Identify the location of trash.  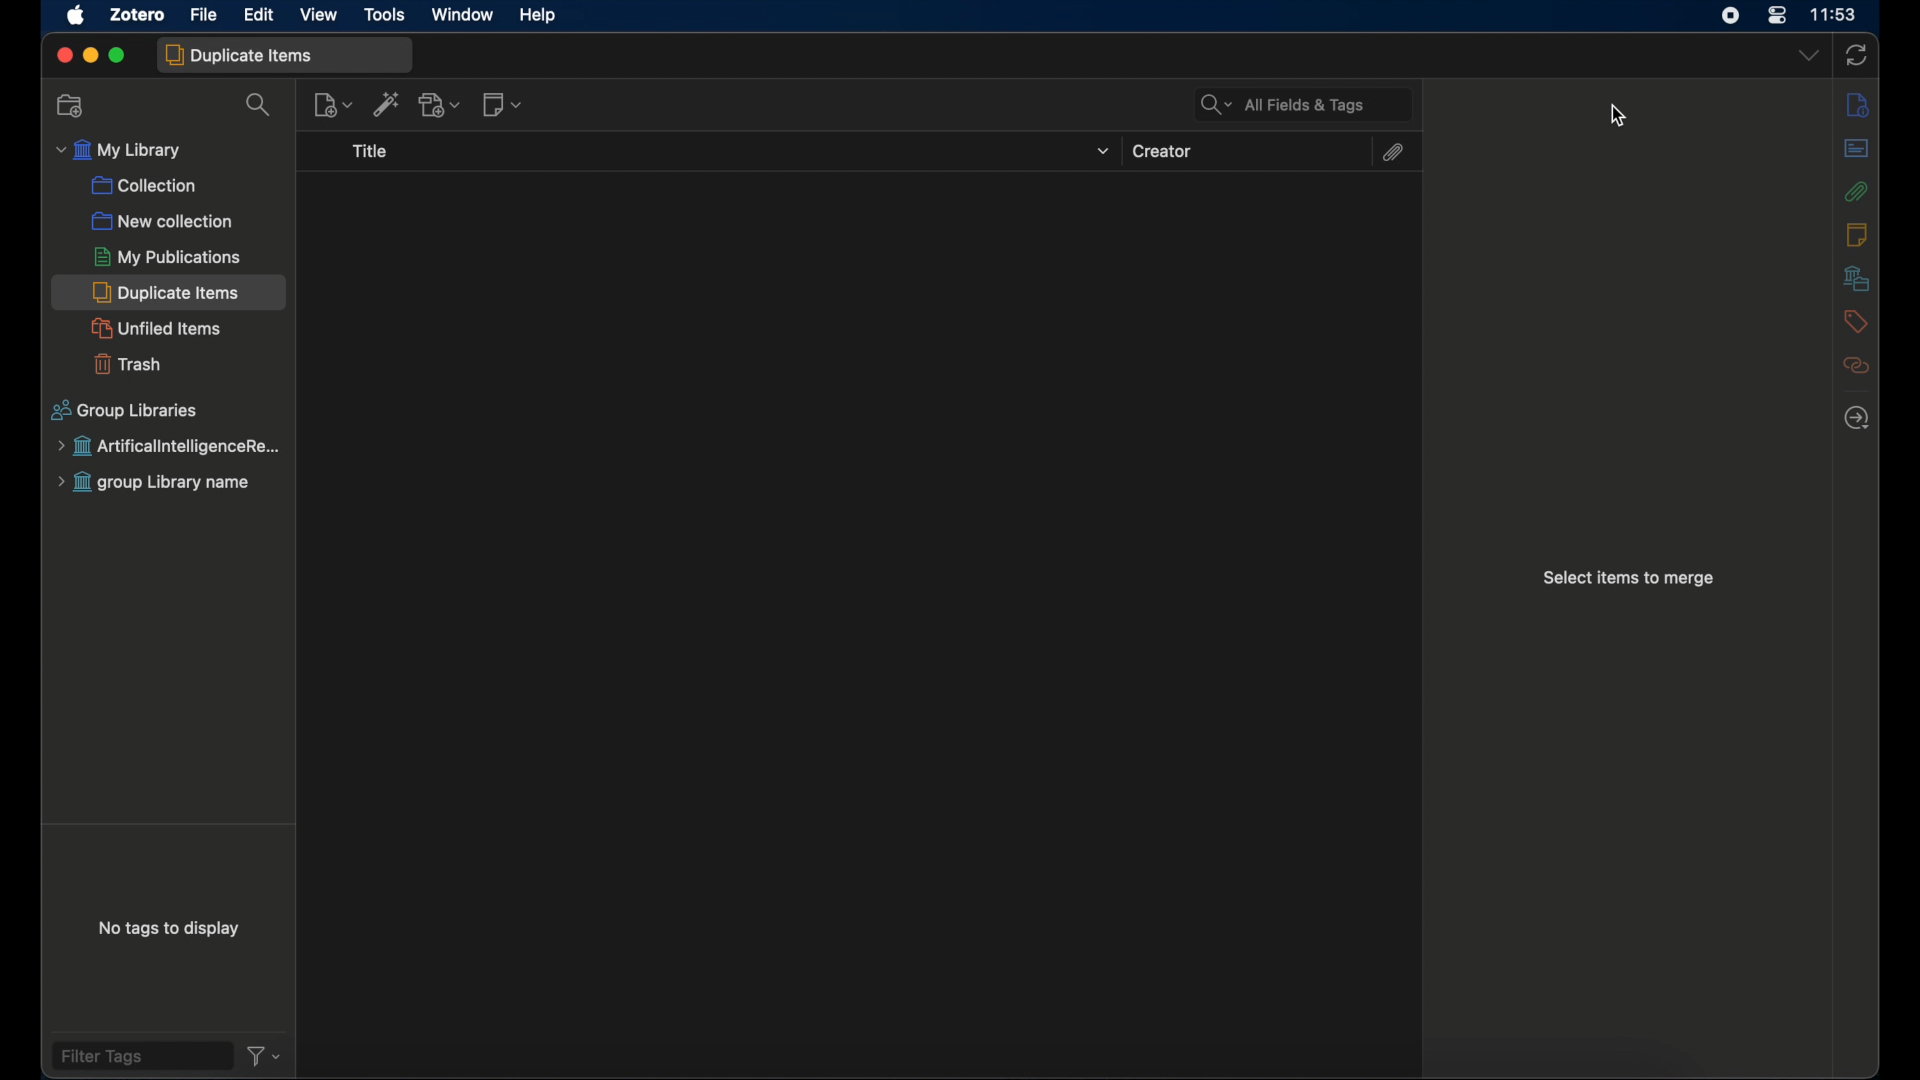
(126, 364).